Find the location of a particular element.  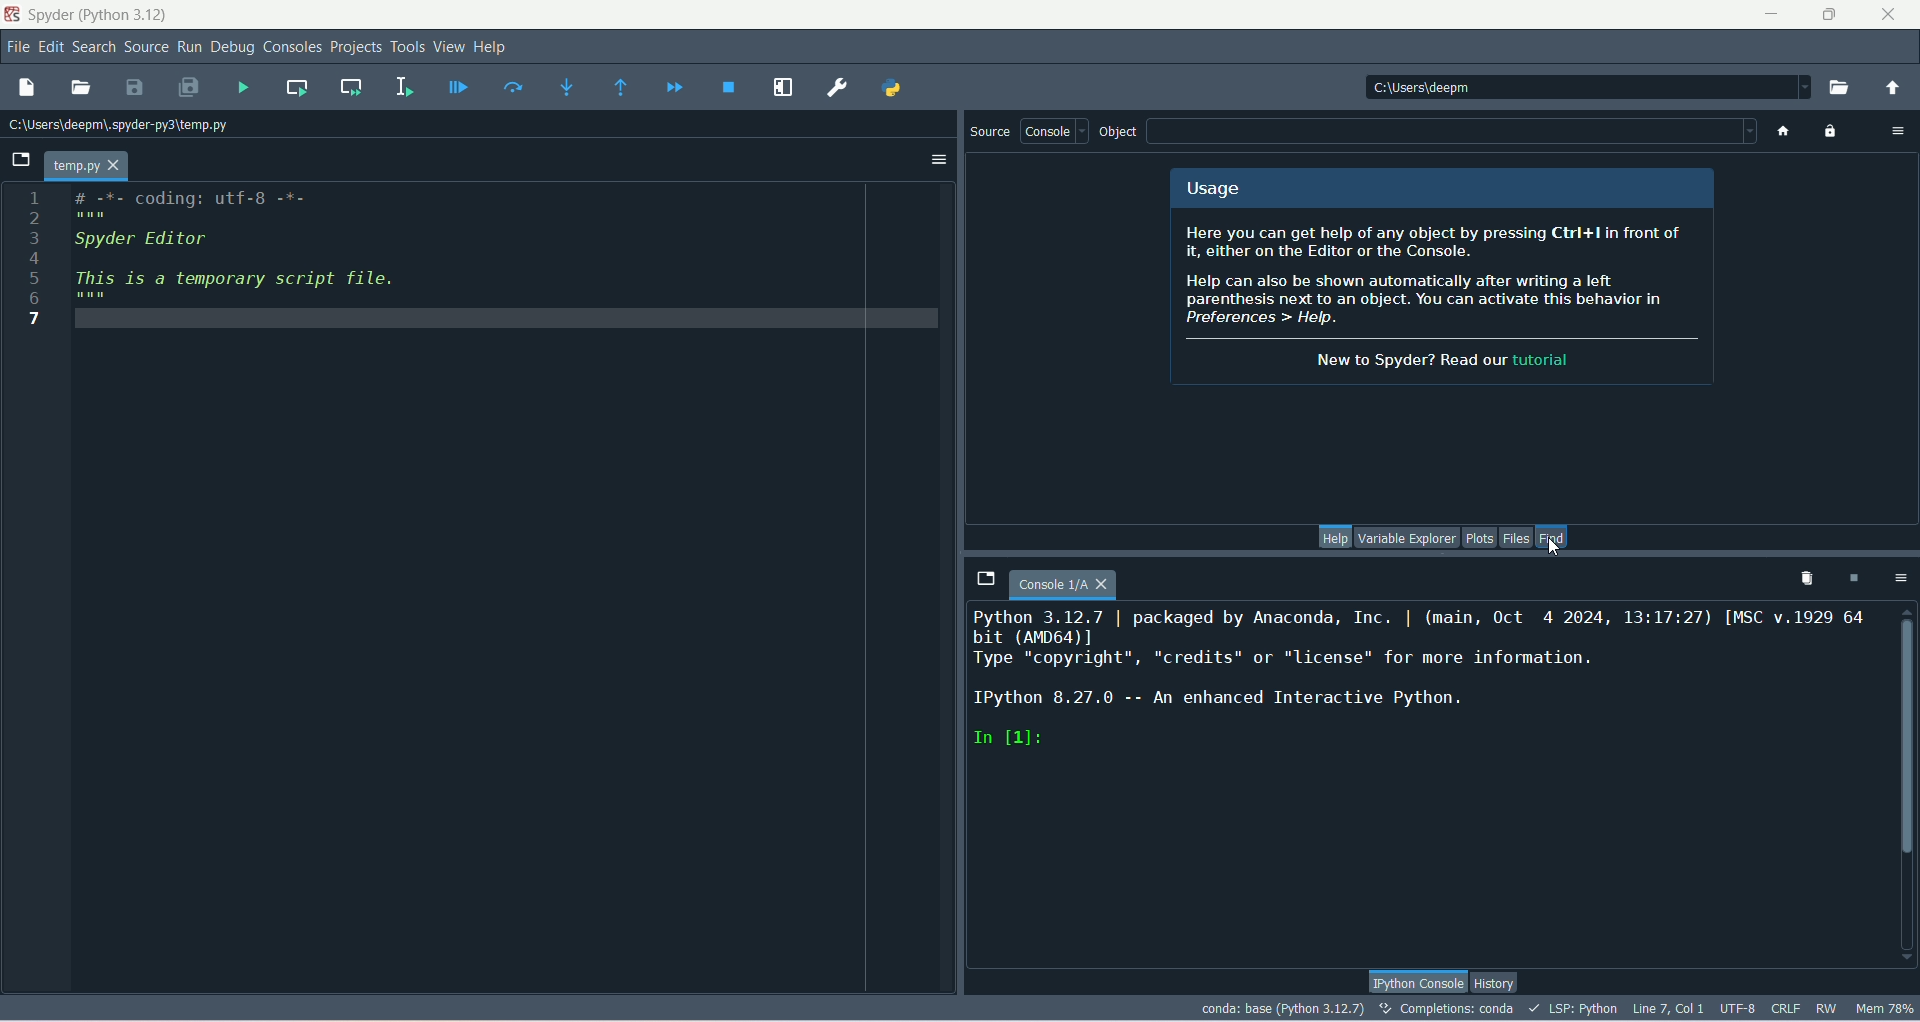

run current line is located at coordinates (514, 85).